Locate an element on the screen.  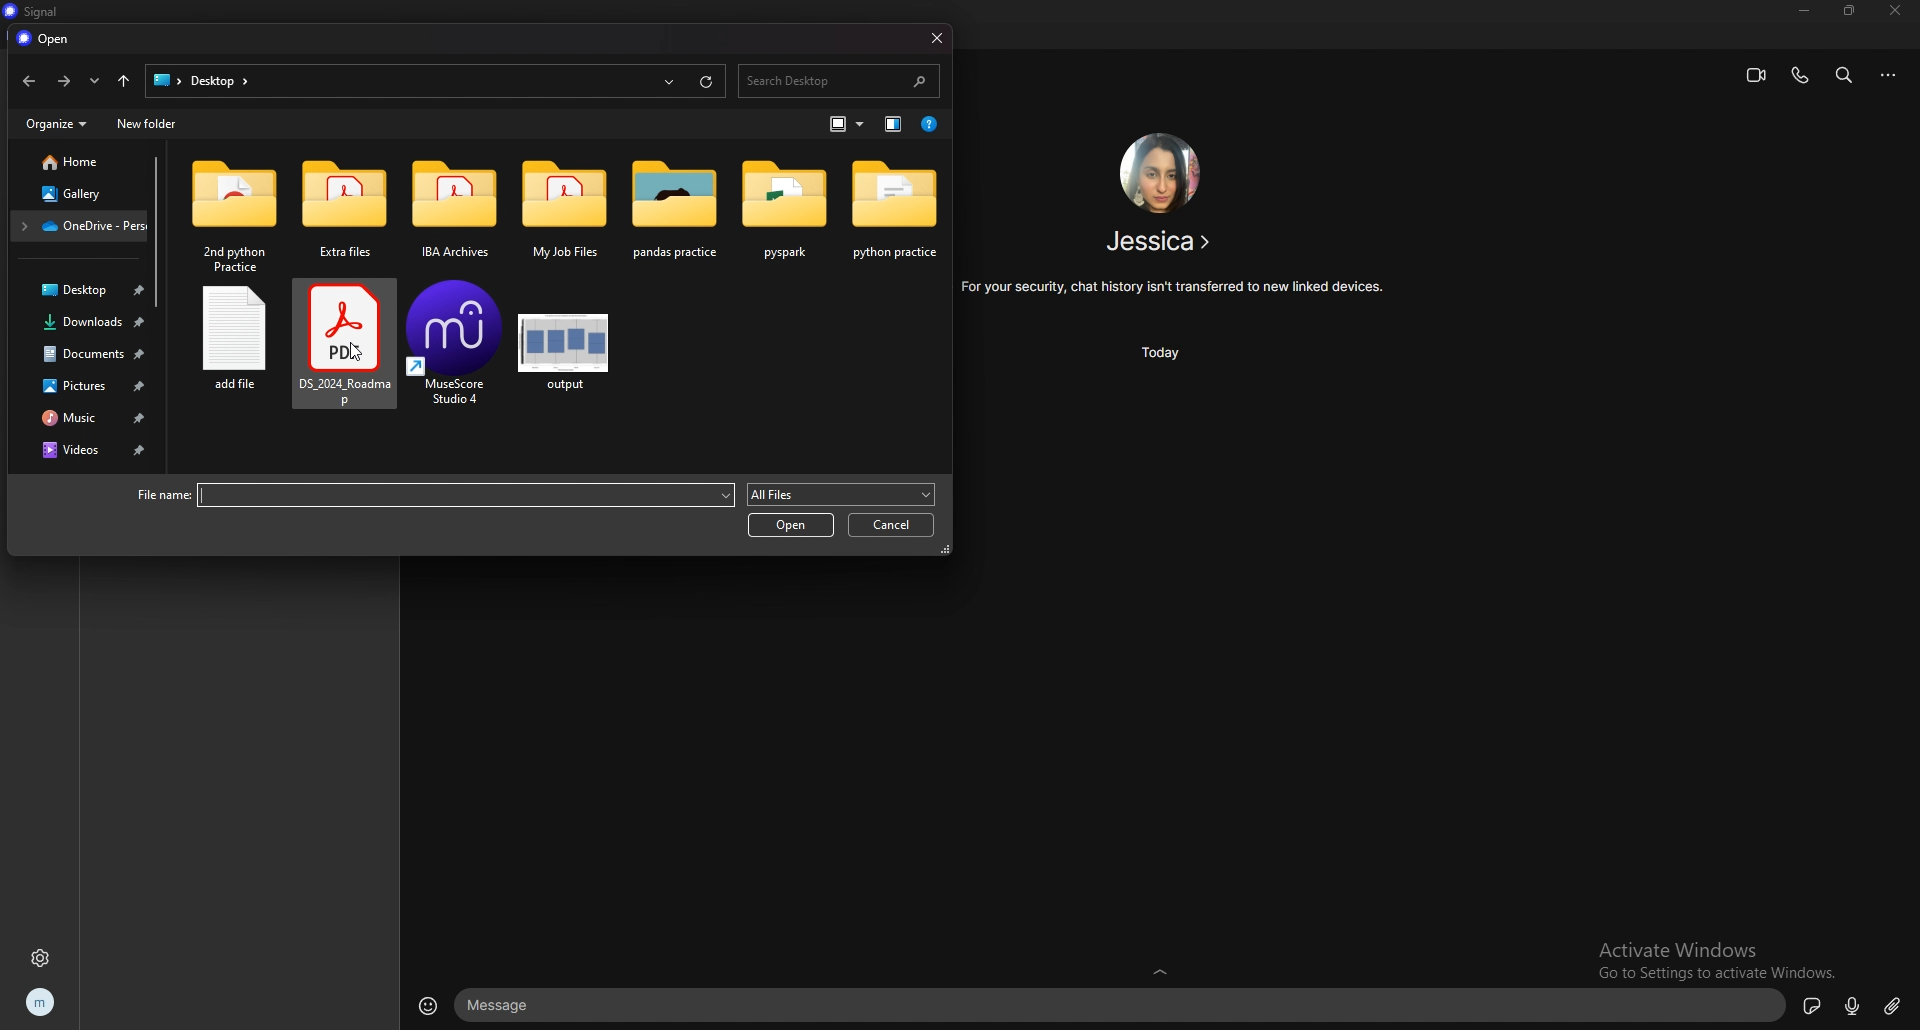
text input is located at coordinates (1122, 1006).